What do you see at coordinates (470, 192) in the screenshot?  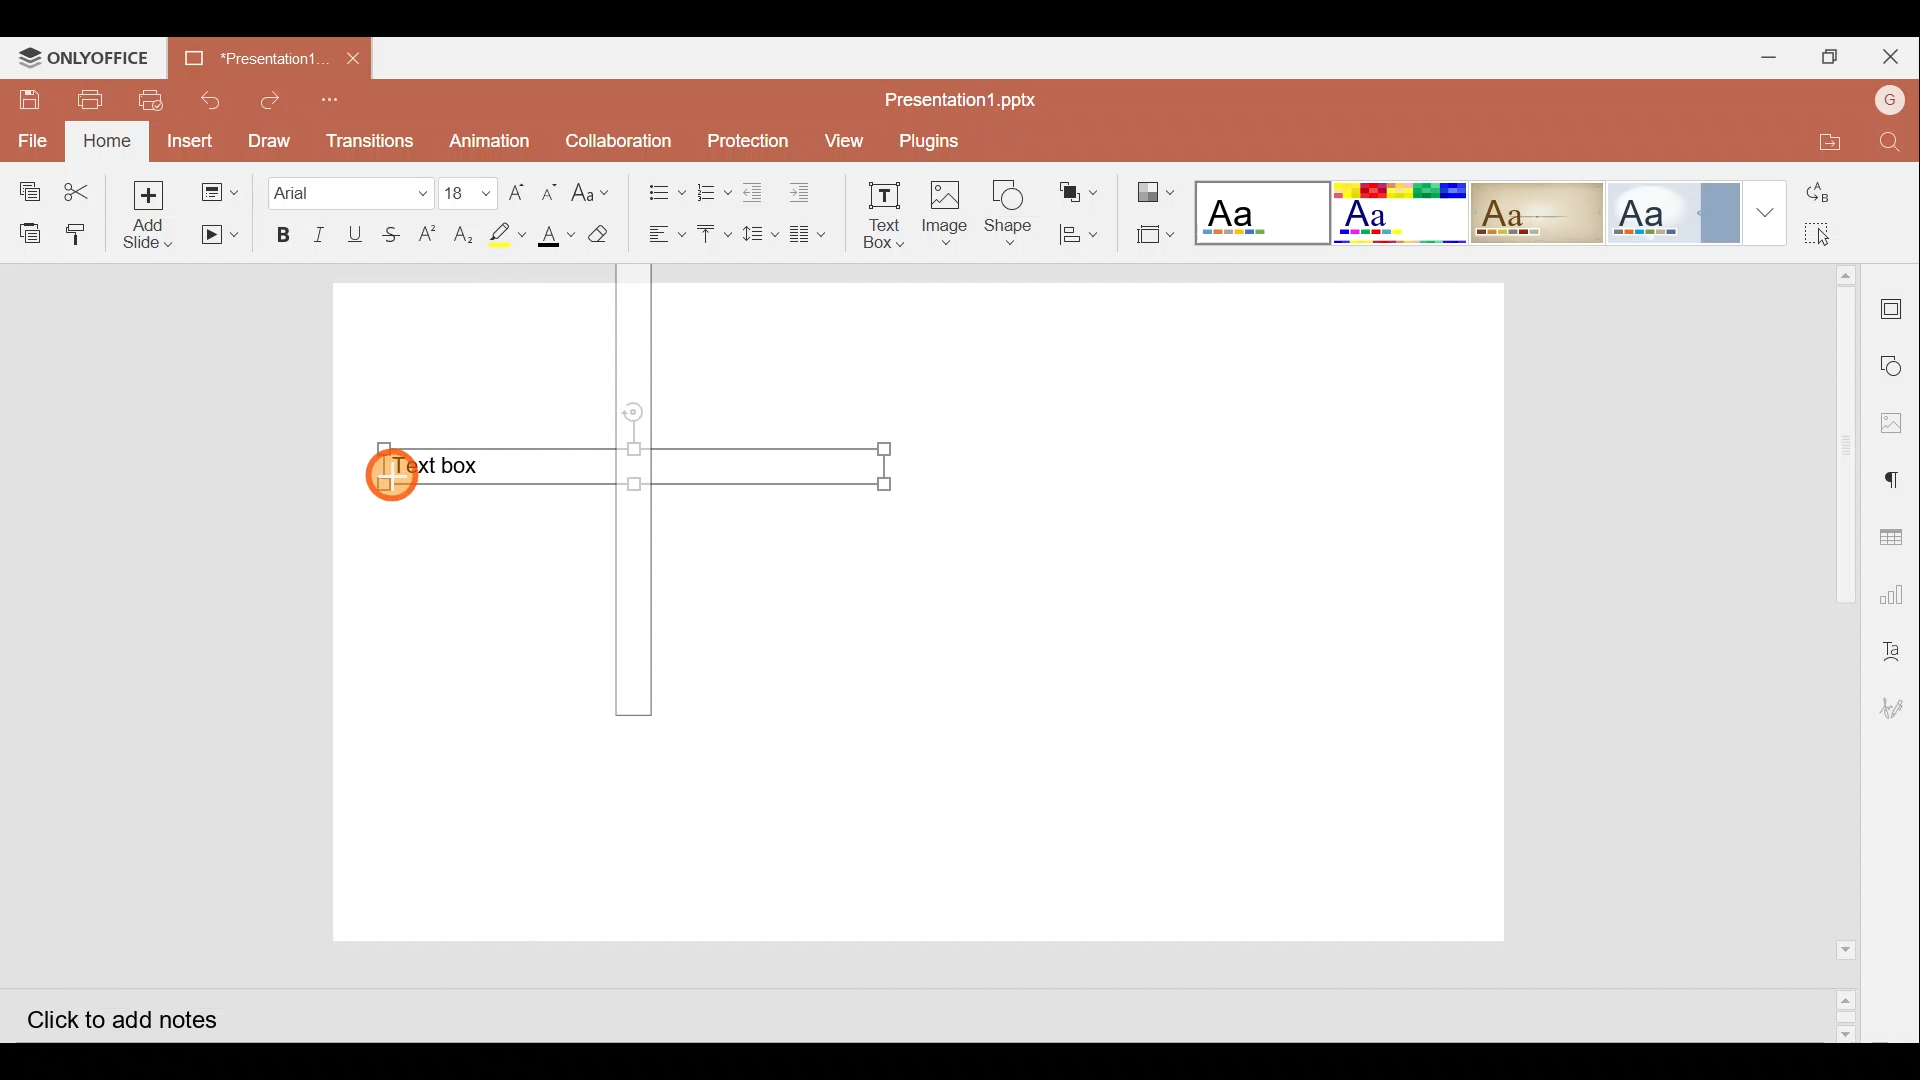 I see `Font size` at bounding box center [470, 192].